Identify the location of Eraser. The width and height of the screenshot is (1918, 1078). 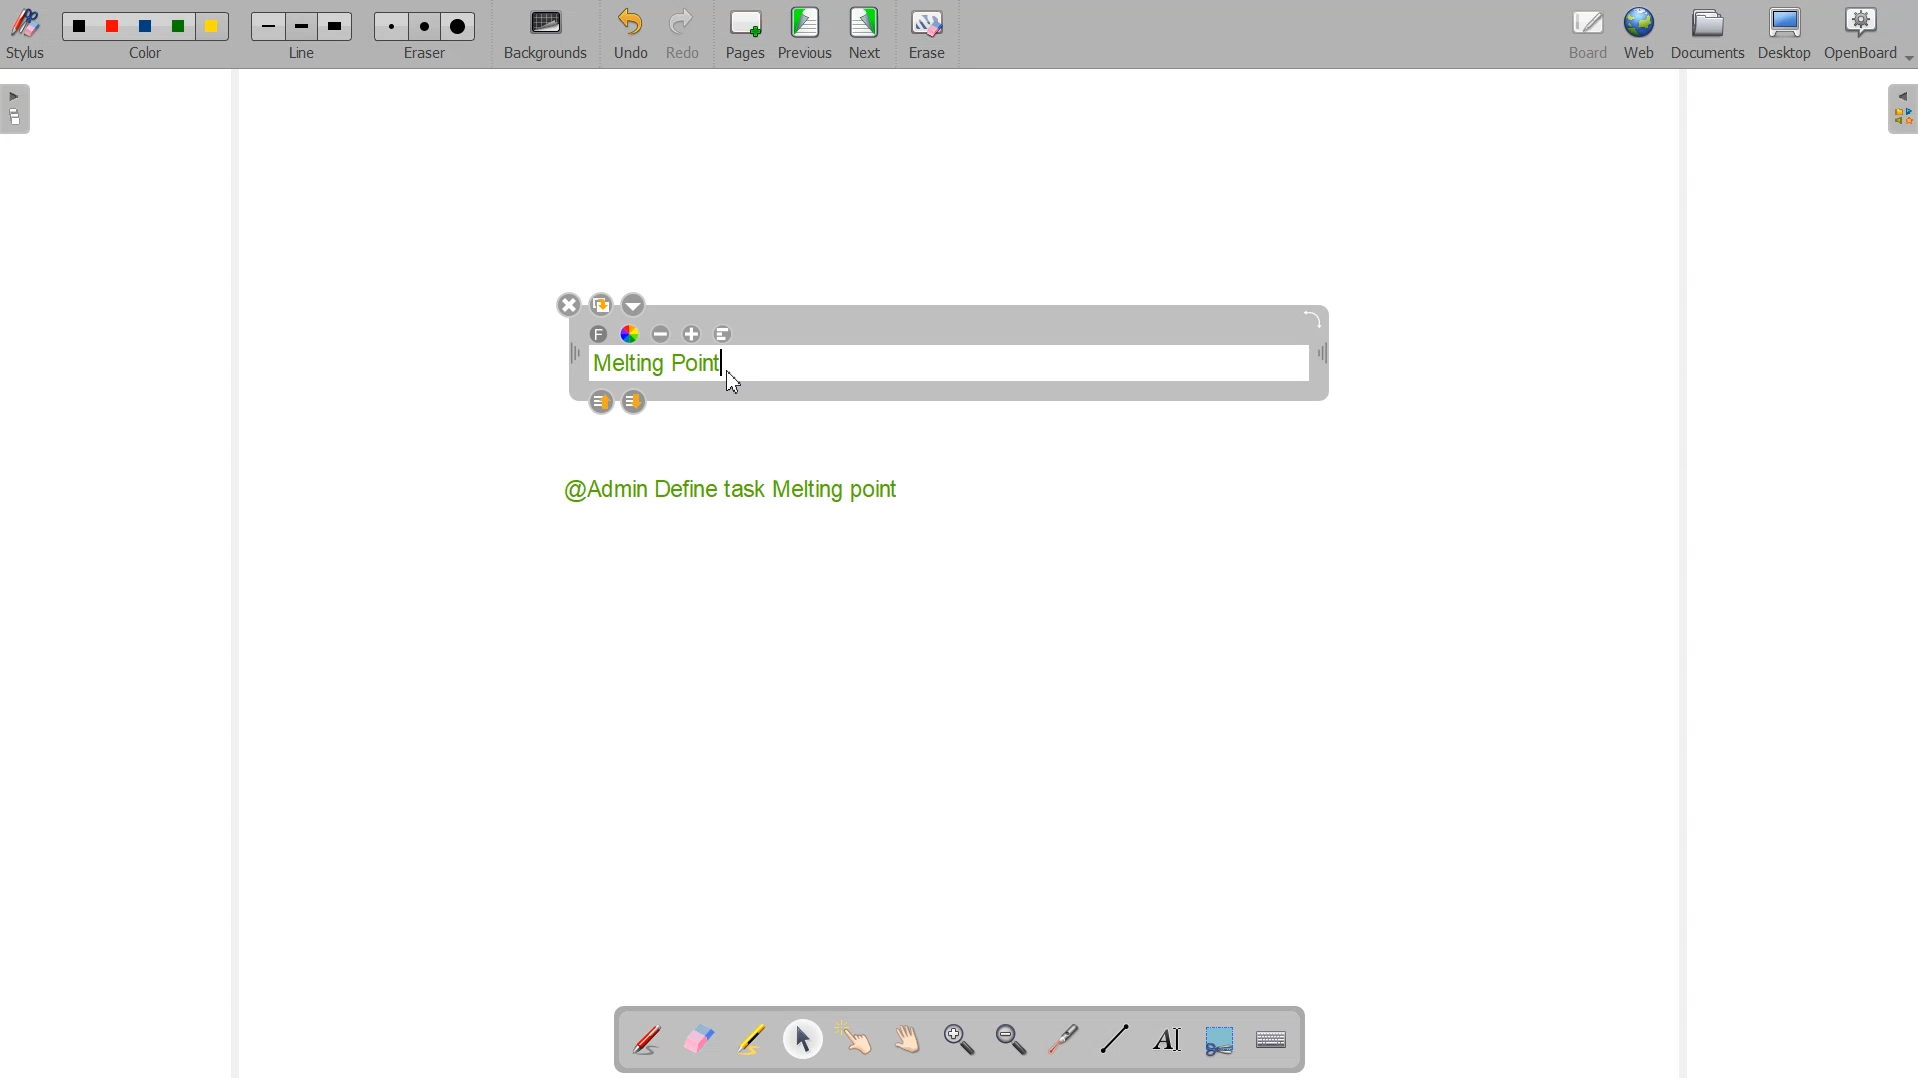
(421, 34).